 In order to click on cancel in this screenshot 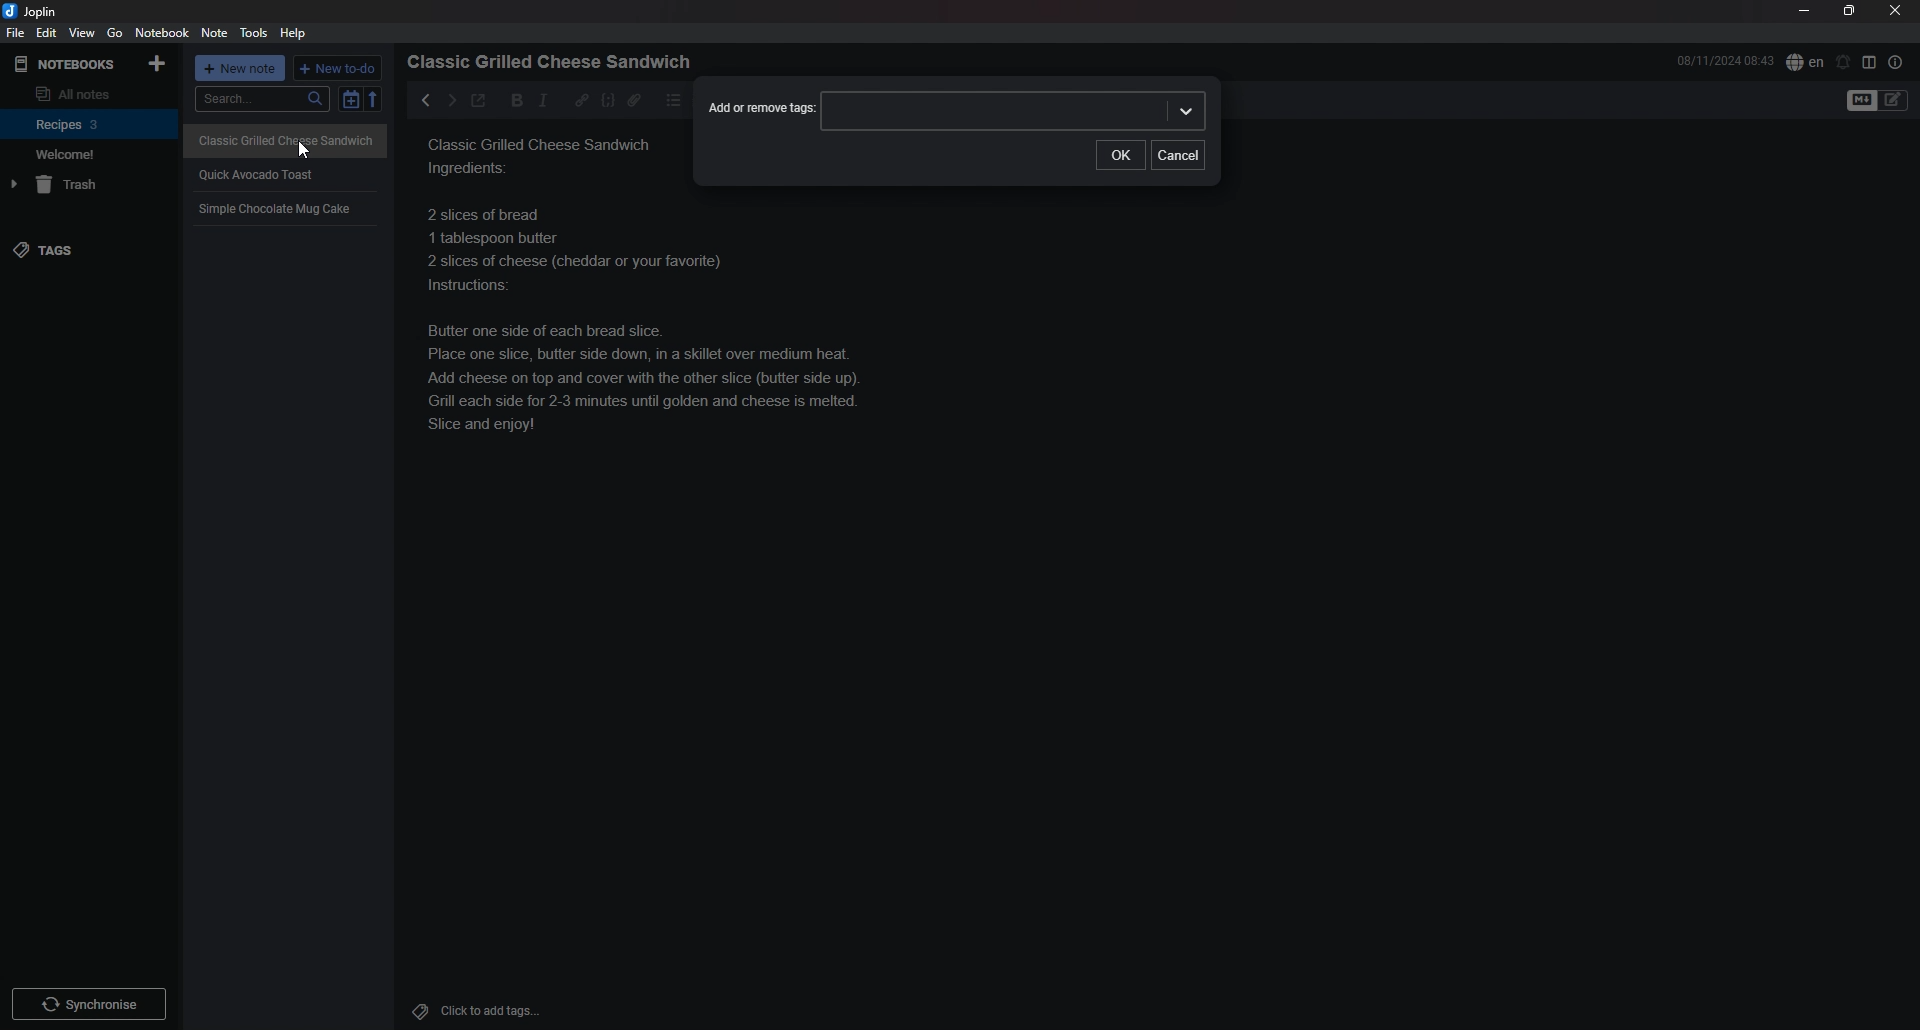, I will do `click(1179, 154)`.